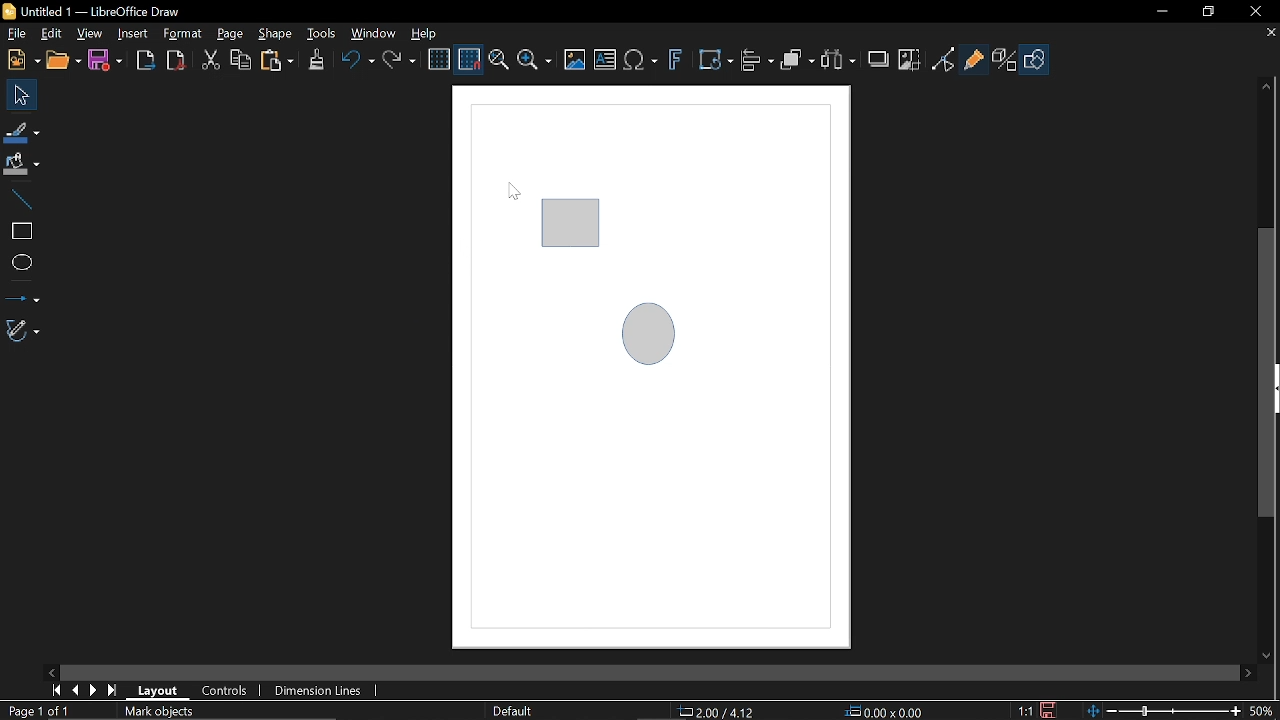 This screenshot has height=720, width=1280. Describe the element at coordinates (401, 62) in the screenshot. I see `Redo` at that location.